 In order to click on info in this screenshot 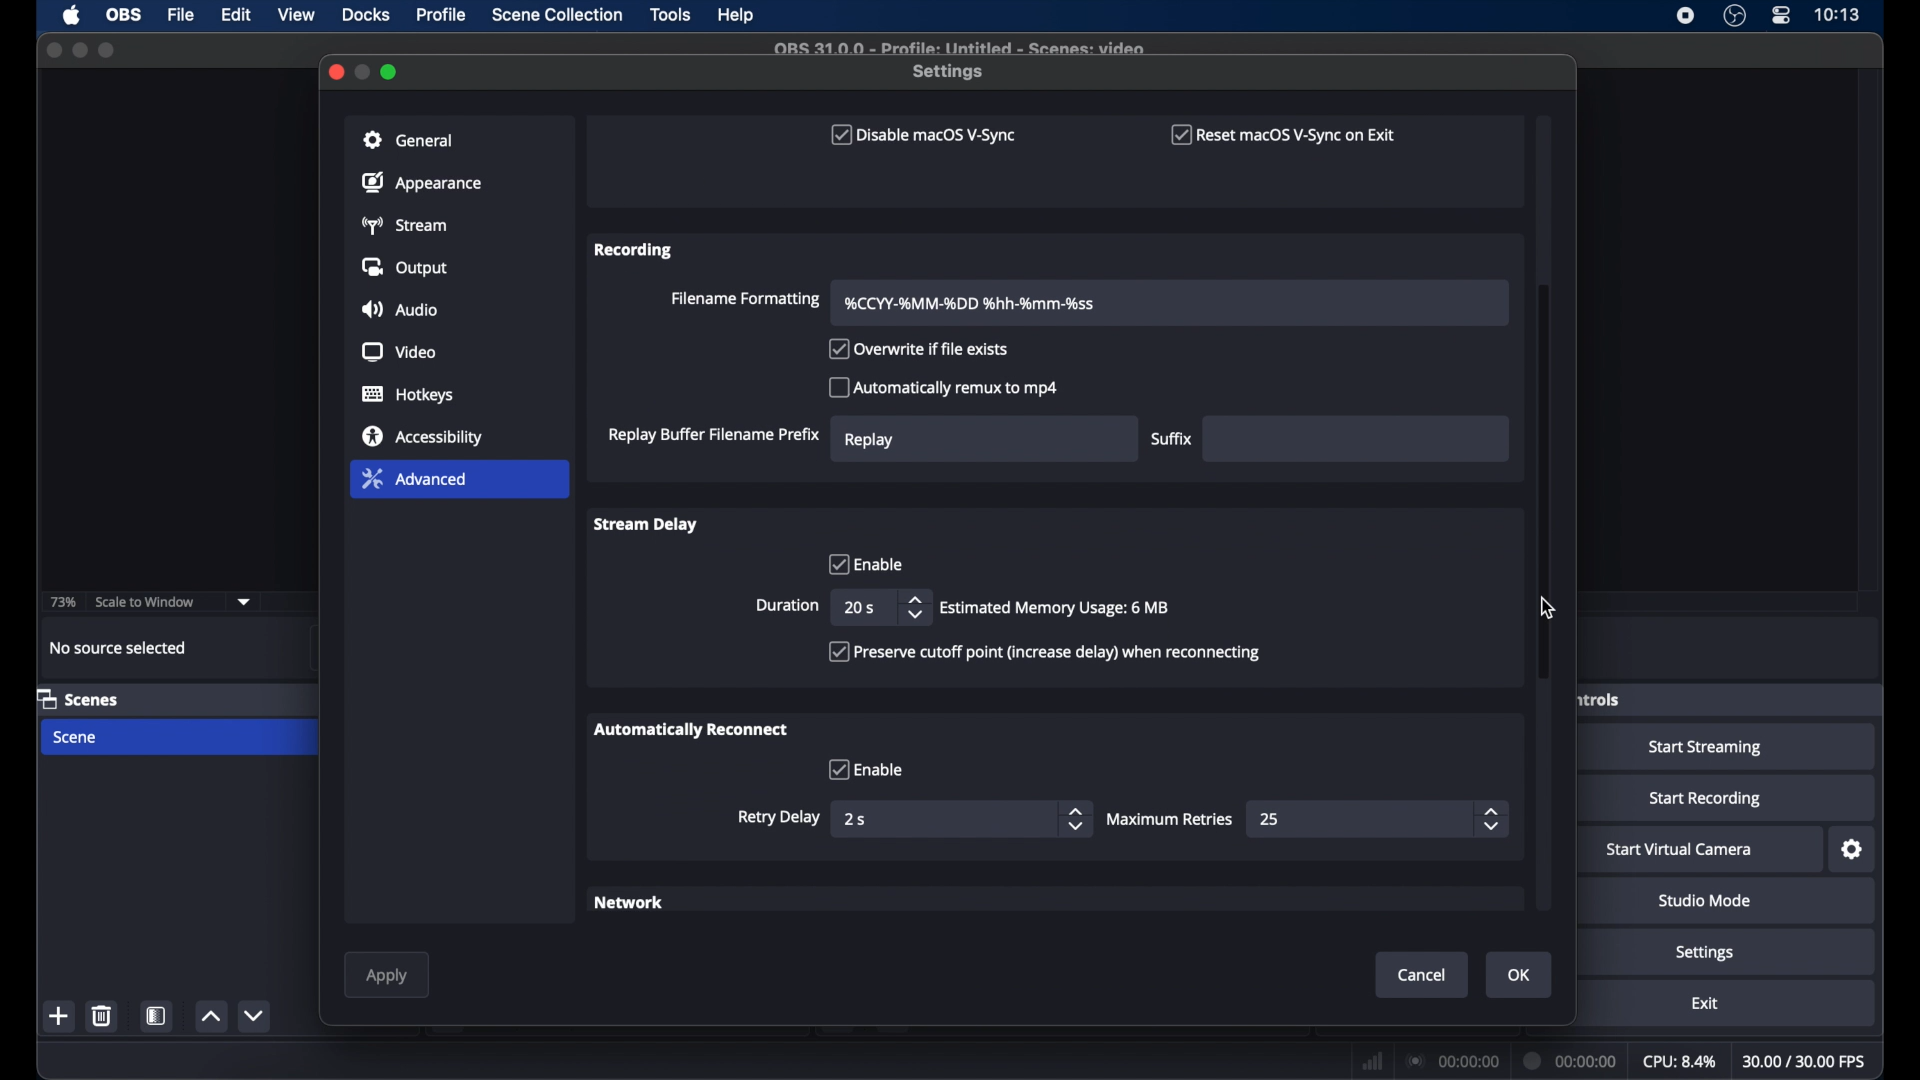, I will do `click(1056, 608)`.